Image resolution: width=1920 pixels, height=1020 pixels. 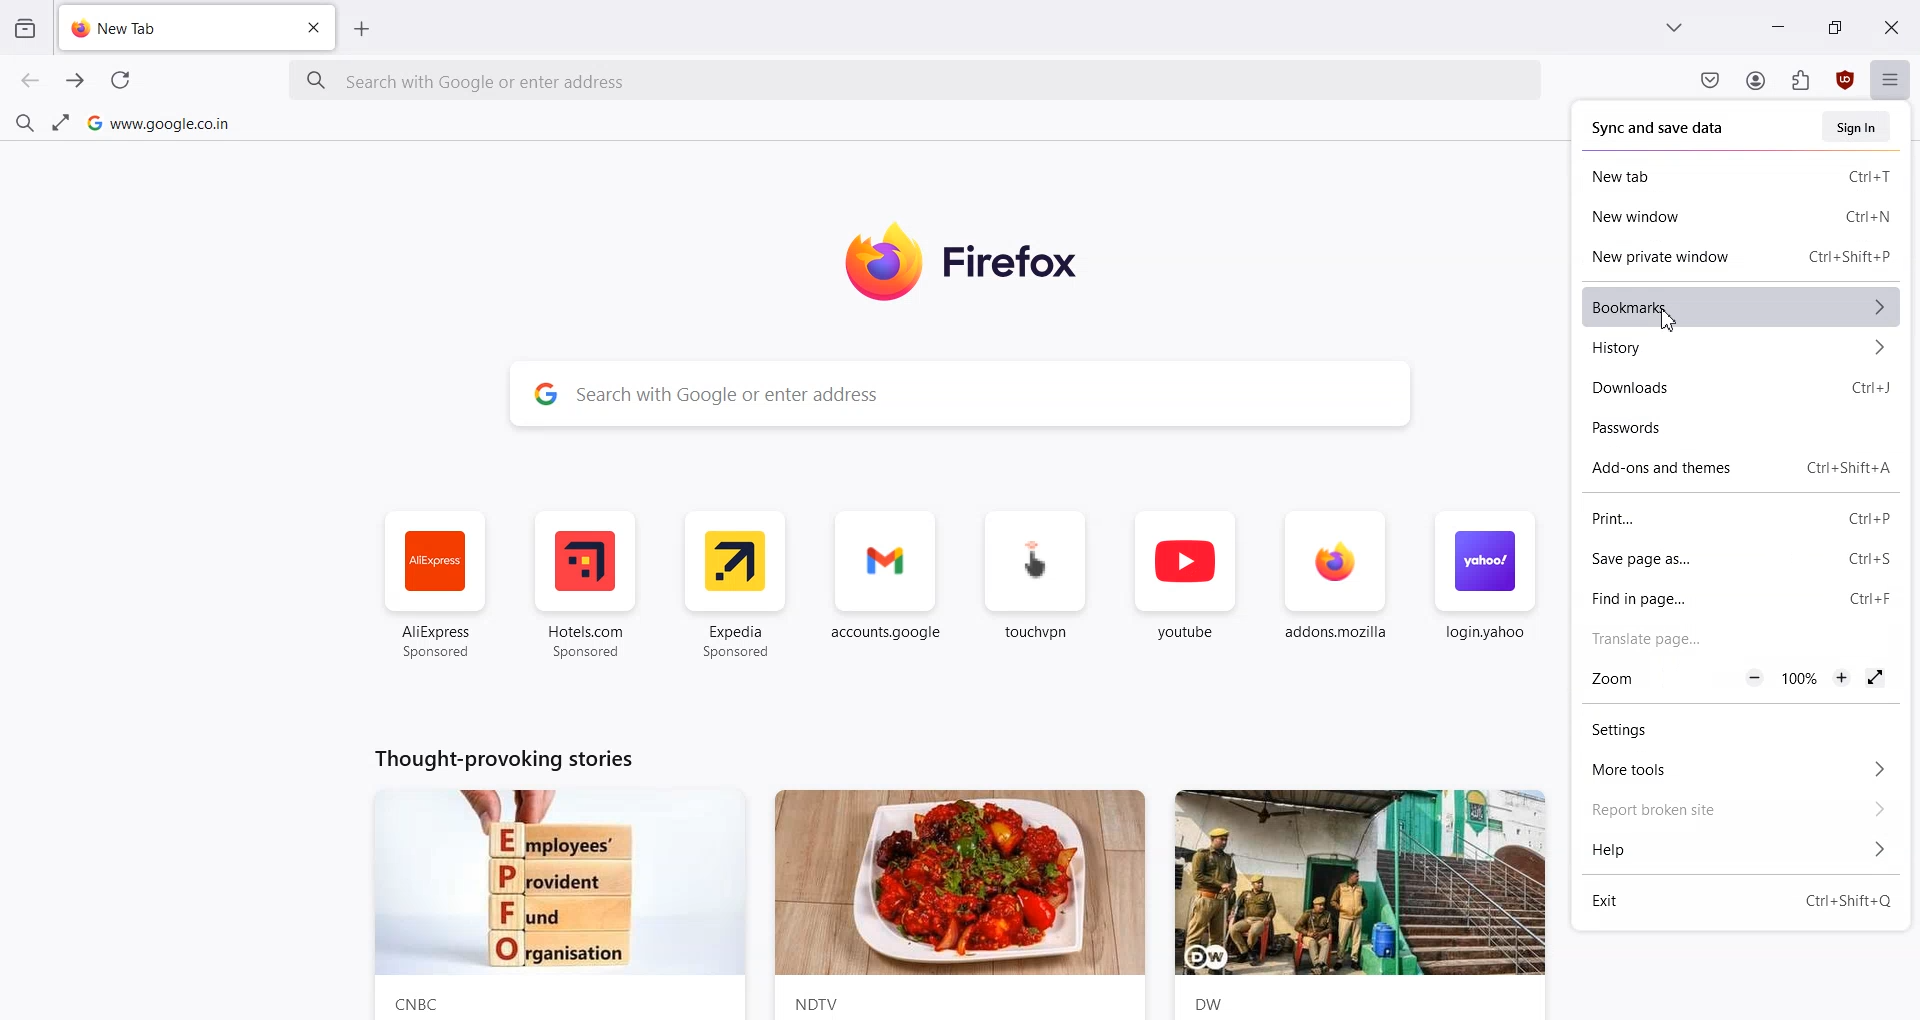 I want to click on Find, so click(x=24, y=120).